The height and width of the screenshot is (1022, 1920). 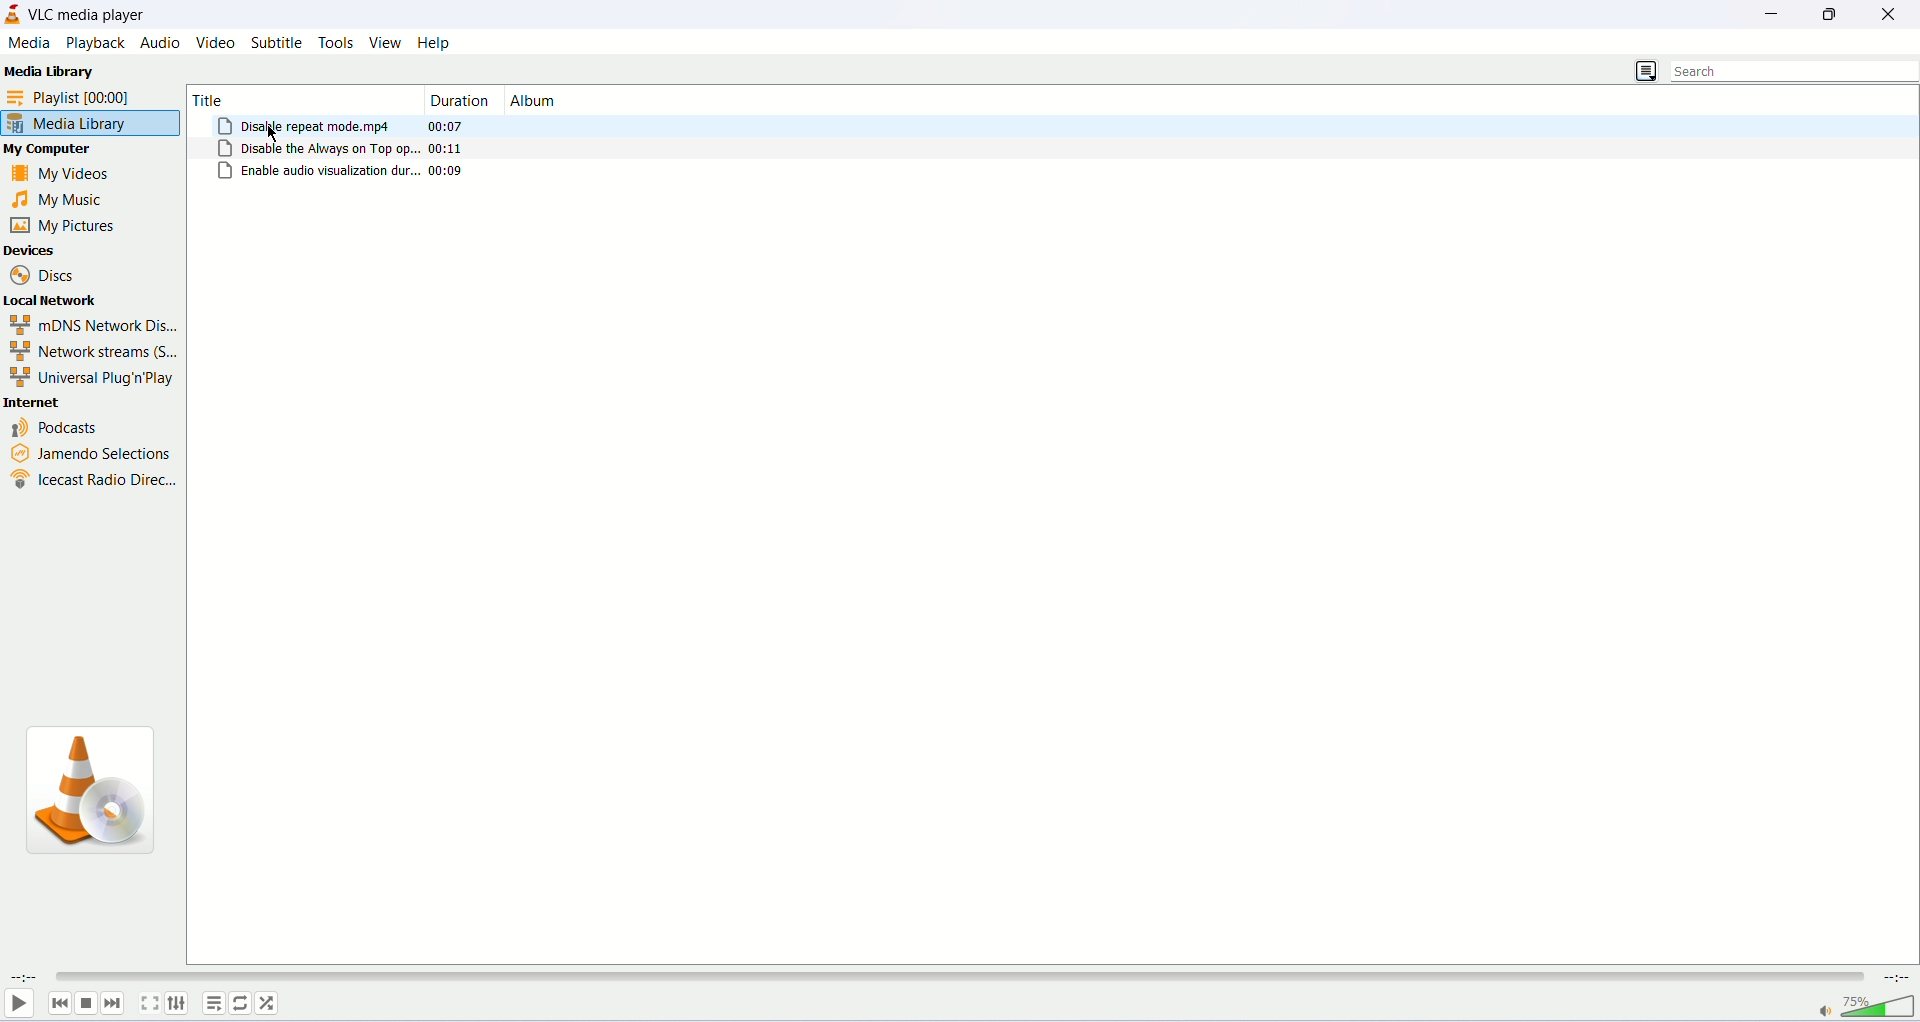 What do you see at coordinates (64, 225) in the screenshot?
I see `my pictures` at bounding box center [64, 225].